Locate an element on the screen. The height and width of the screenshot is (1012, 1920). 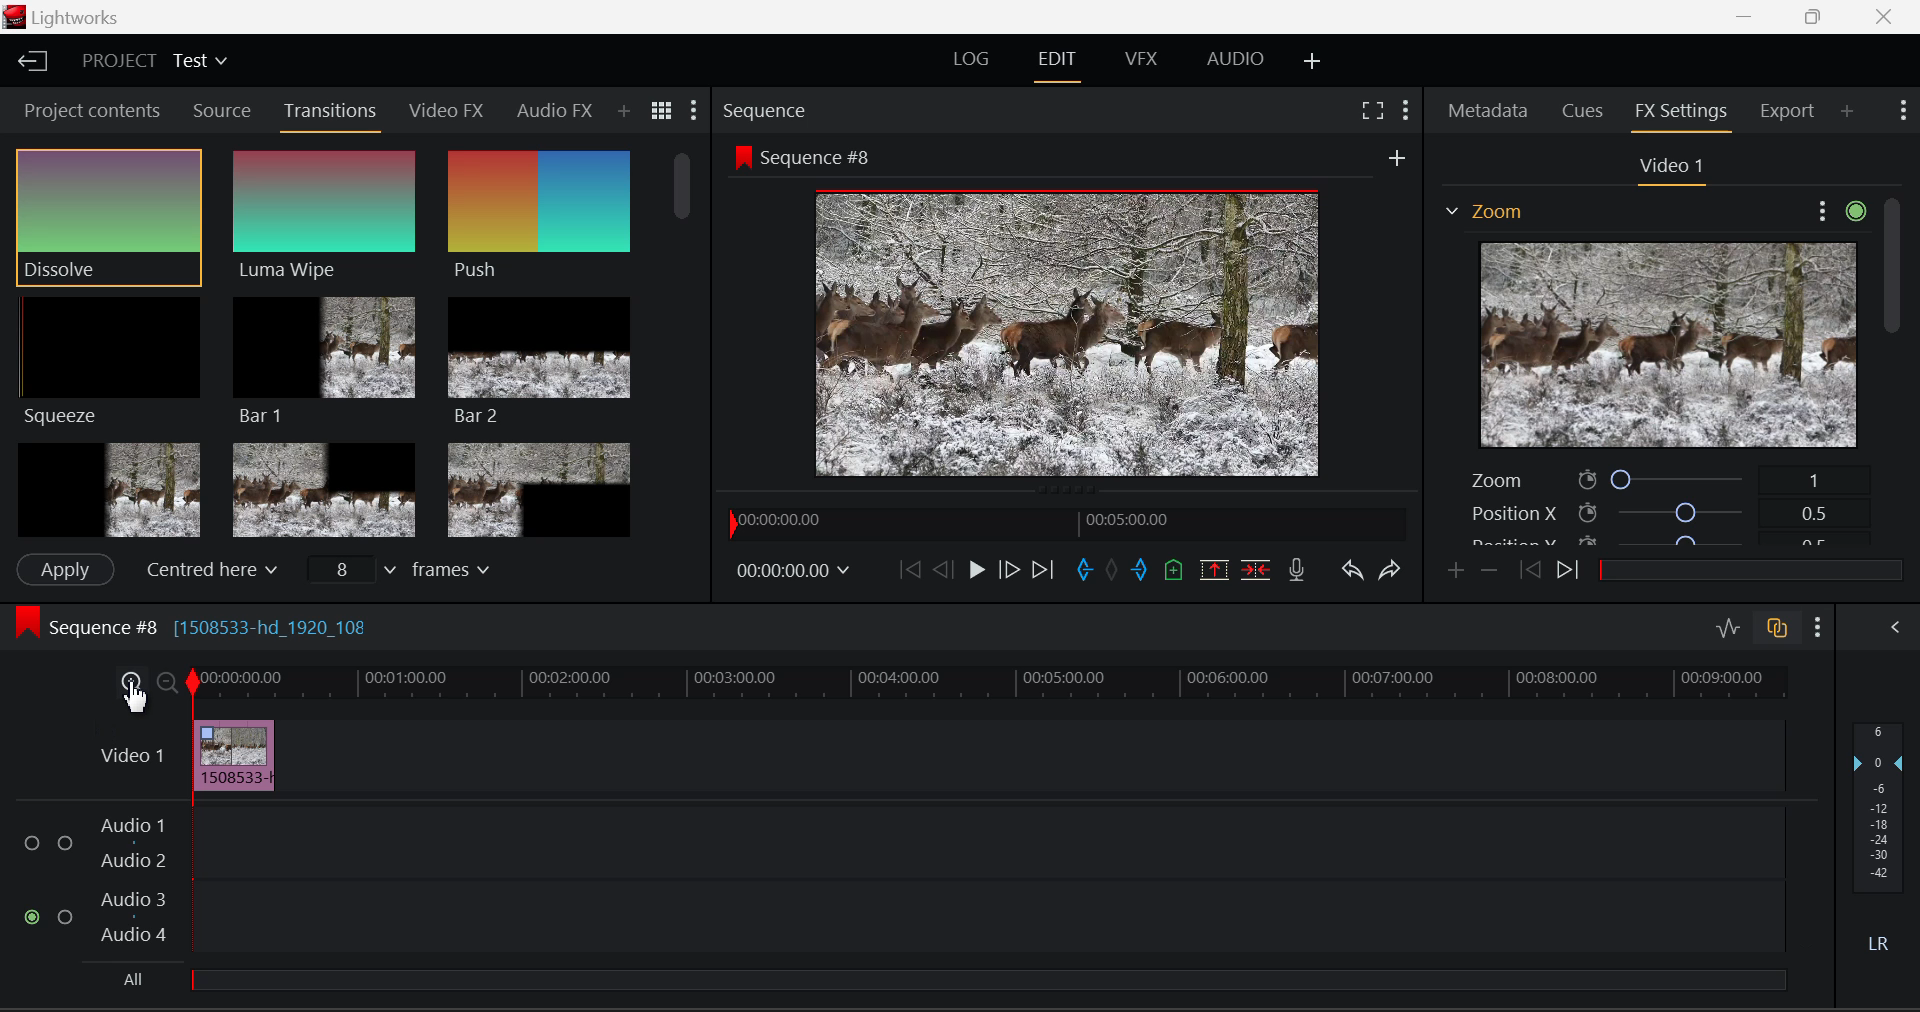
Audio Input Field  is located at coordinates (988, 841).